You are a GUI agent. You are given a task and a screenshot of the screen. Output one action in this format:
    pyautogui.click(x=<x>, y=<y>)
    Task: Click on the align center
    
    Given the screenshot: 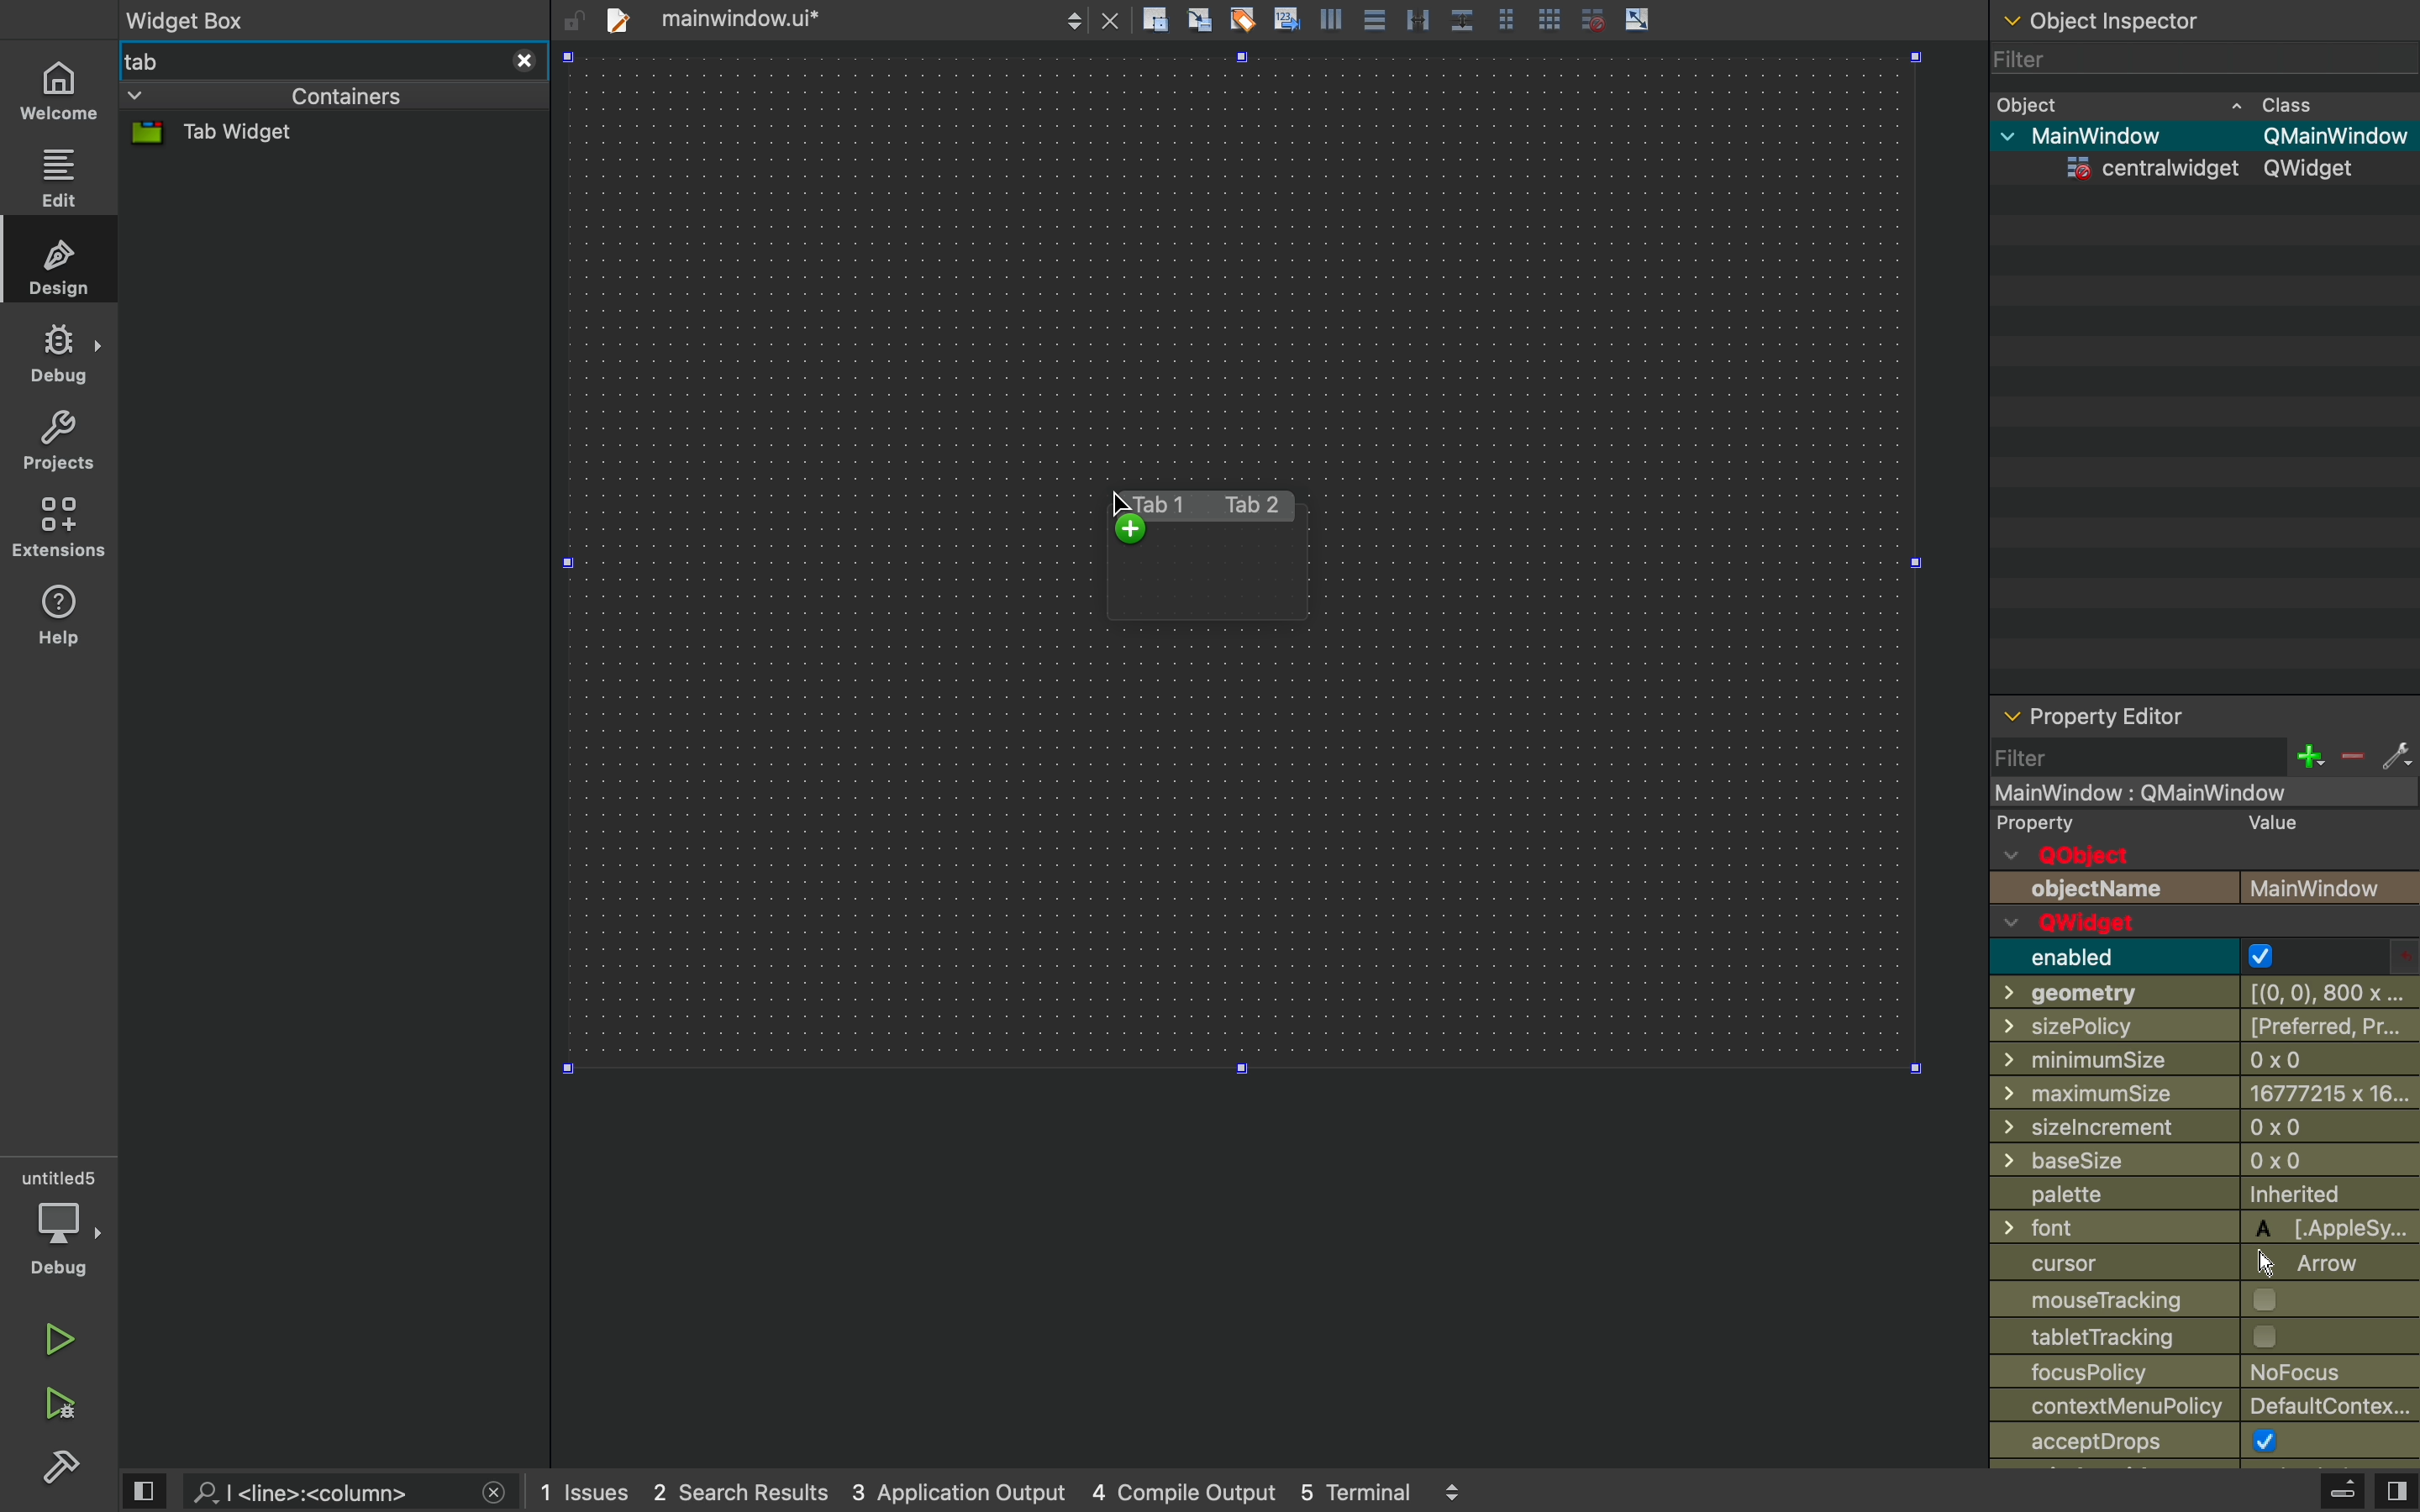 What is the action you would take?
    pyautogui.click(x=1372, y=18)
    